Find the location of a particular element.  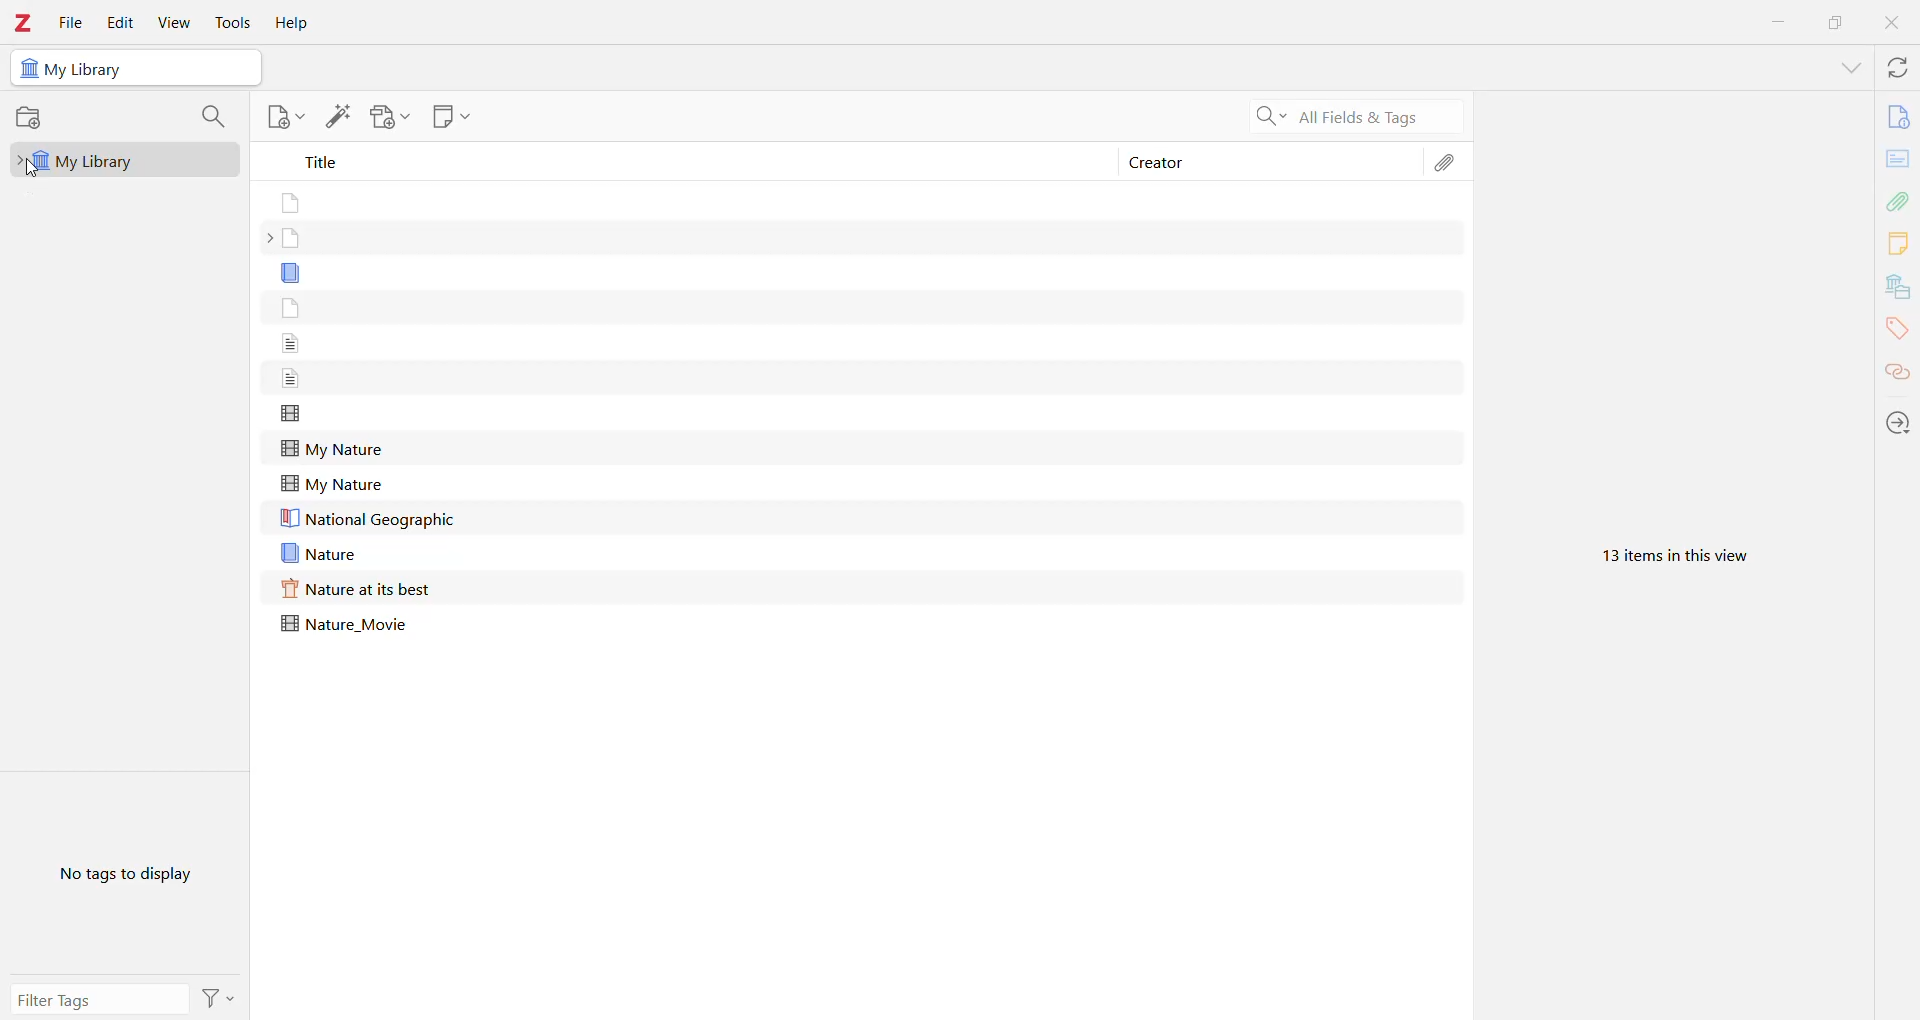

Help is located at coordinates (293, 23).